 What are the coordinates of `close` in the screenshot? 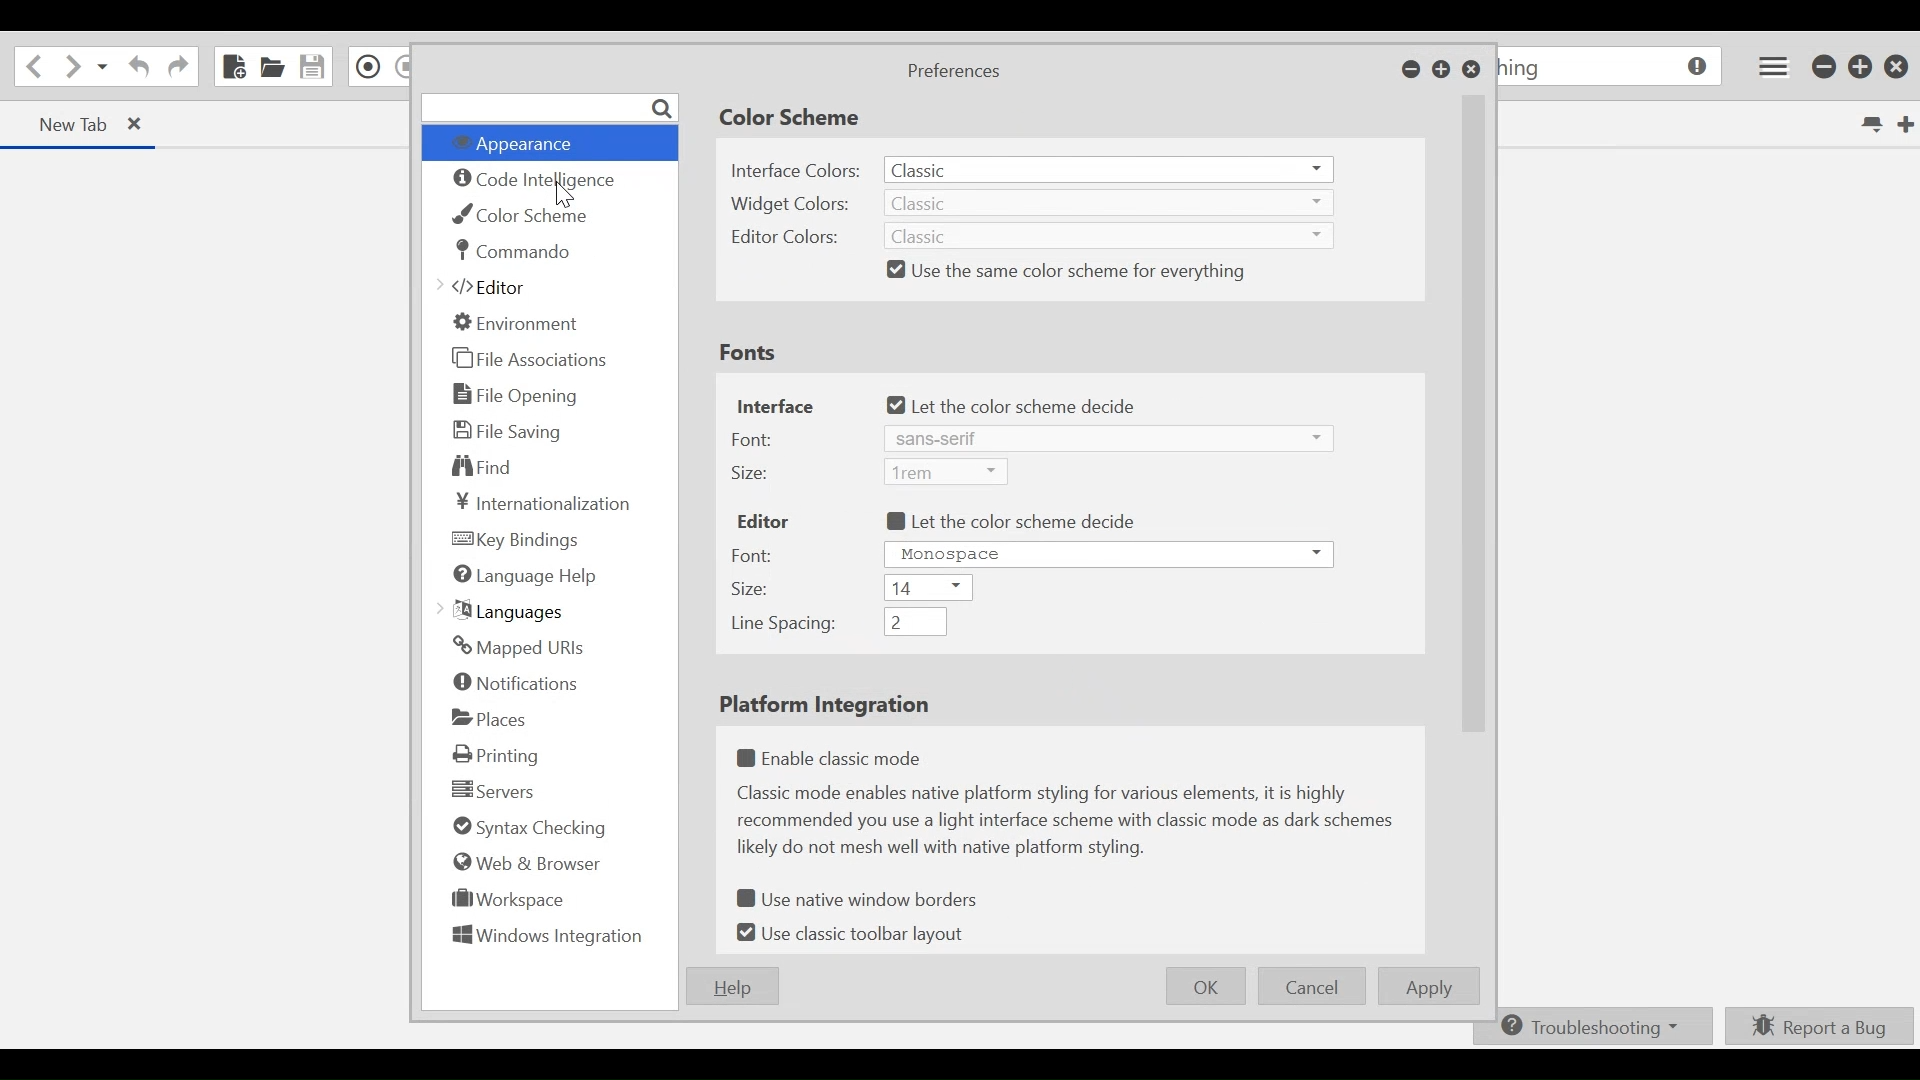 It's located at (145, 126).